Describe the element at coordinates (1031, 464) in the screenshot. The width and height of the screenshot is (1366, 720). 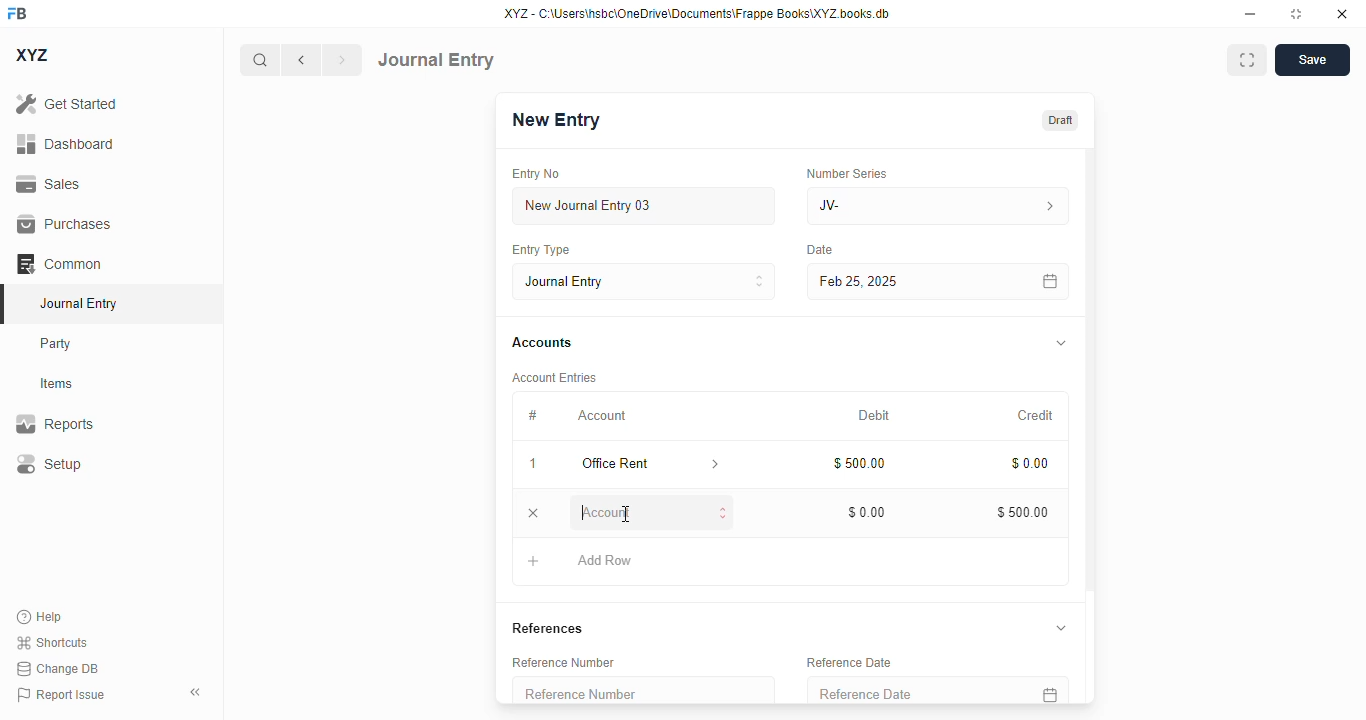
I see `$0.00` at that location.